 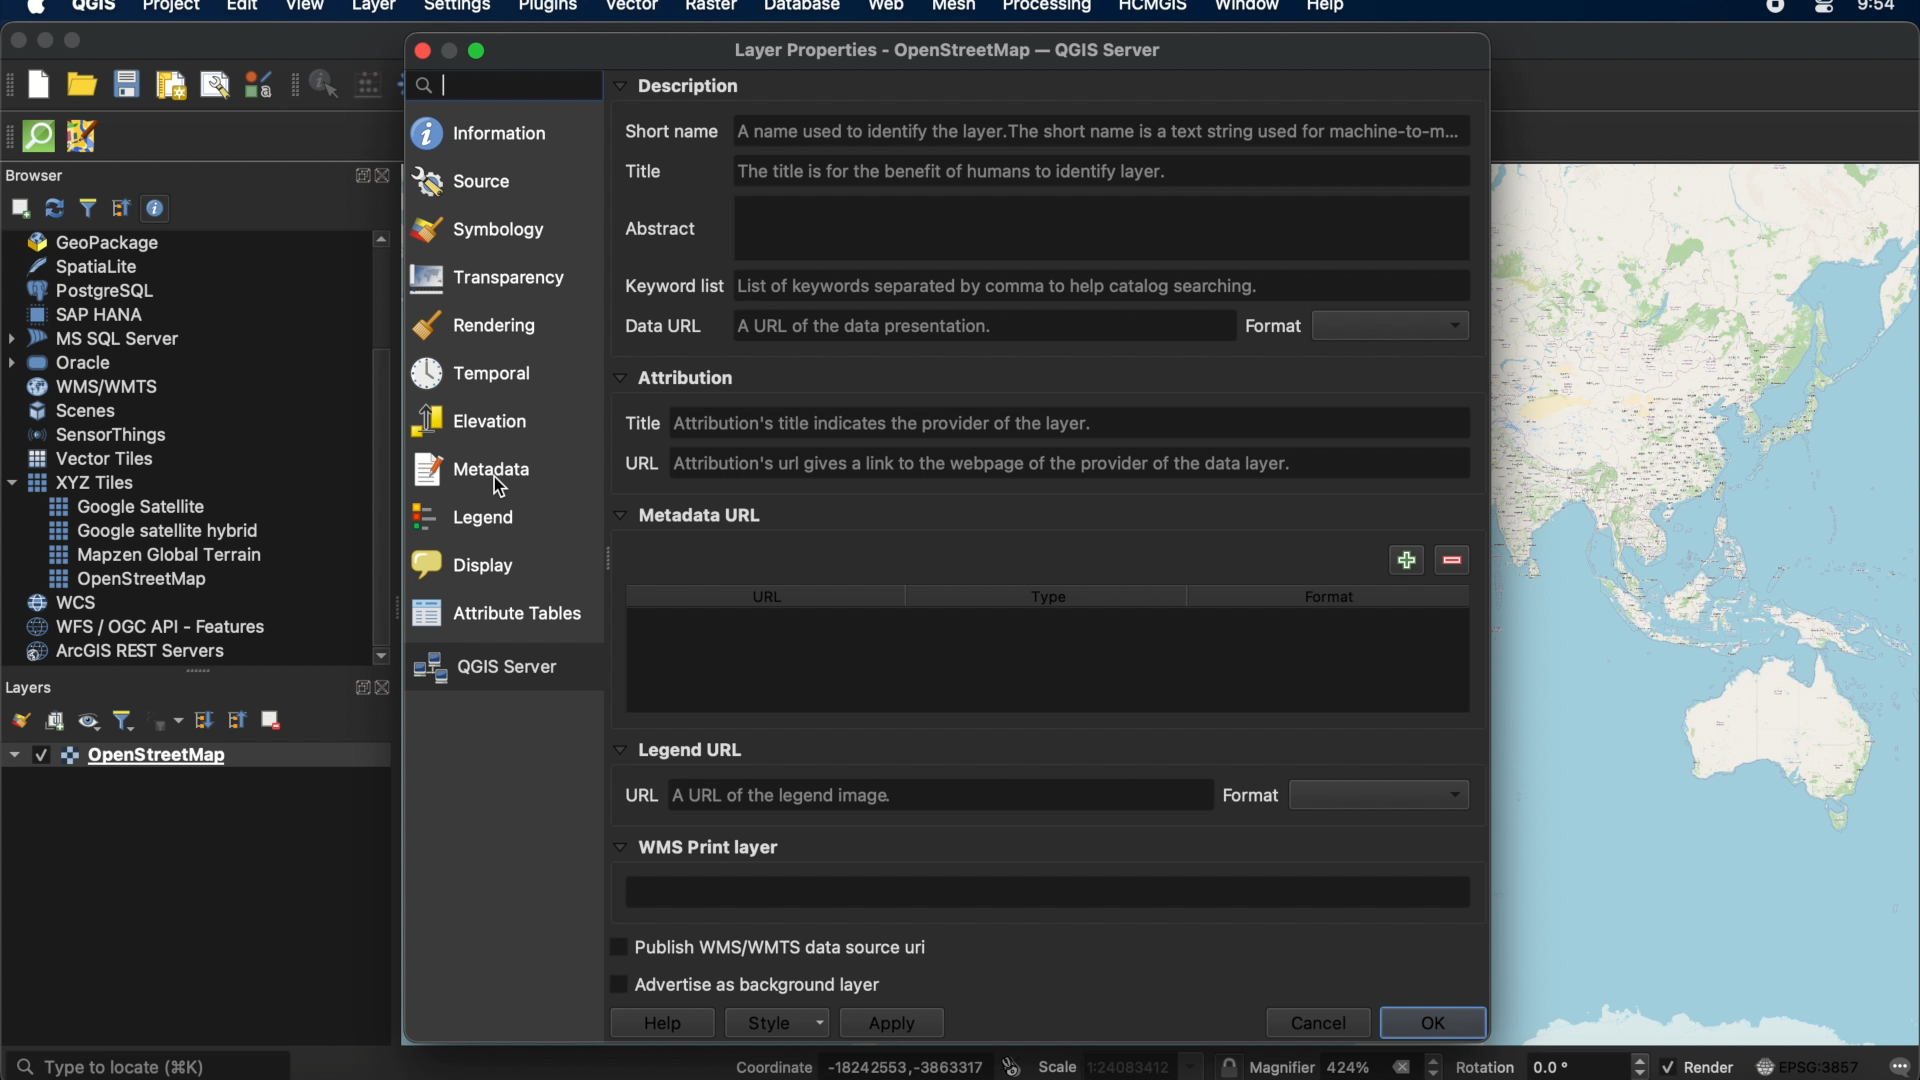 What do you see at coordinates (945, 285) in the screenshot?
I see `keywords list description` at bounding box center [945, 285].